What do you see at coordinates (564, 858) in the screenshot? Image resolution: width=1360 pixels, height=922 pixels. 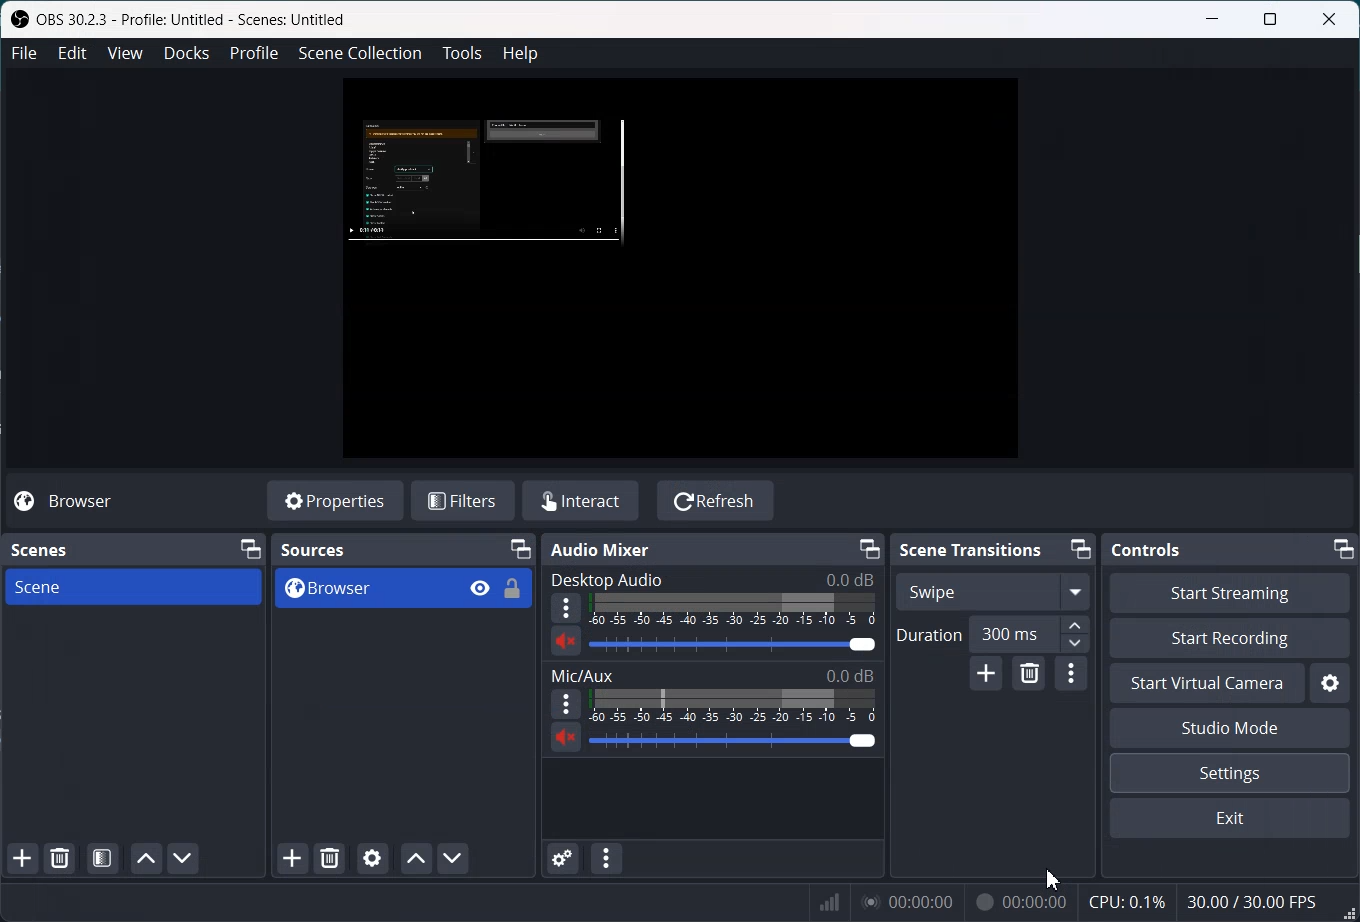 I see `Advance audio properties` at bounding box center [564, 858].